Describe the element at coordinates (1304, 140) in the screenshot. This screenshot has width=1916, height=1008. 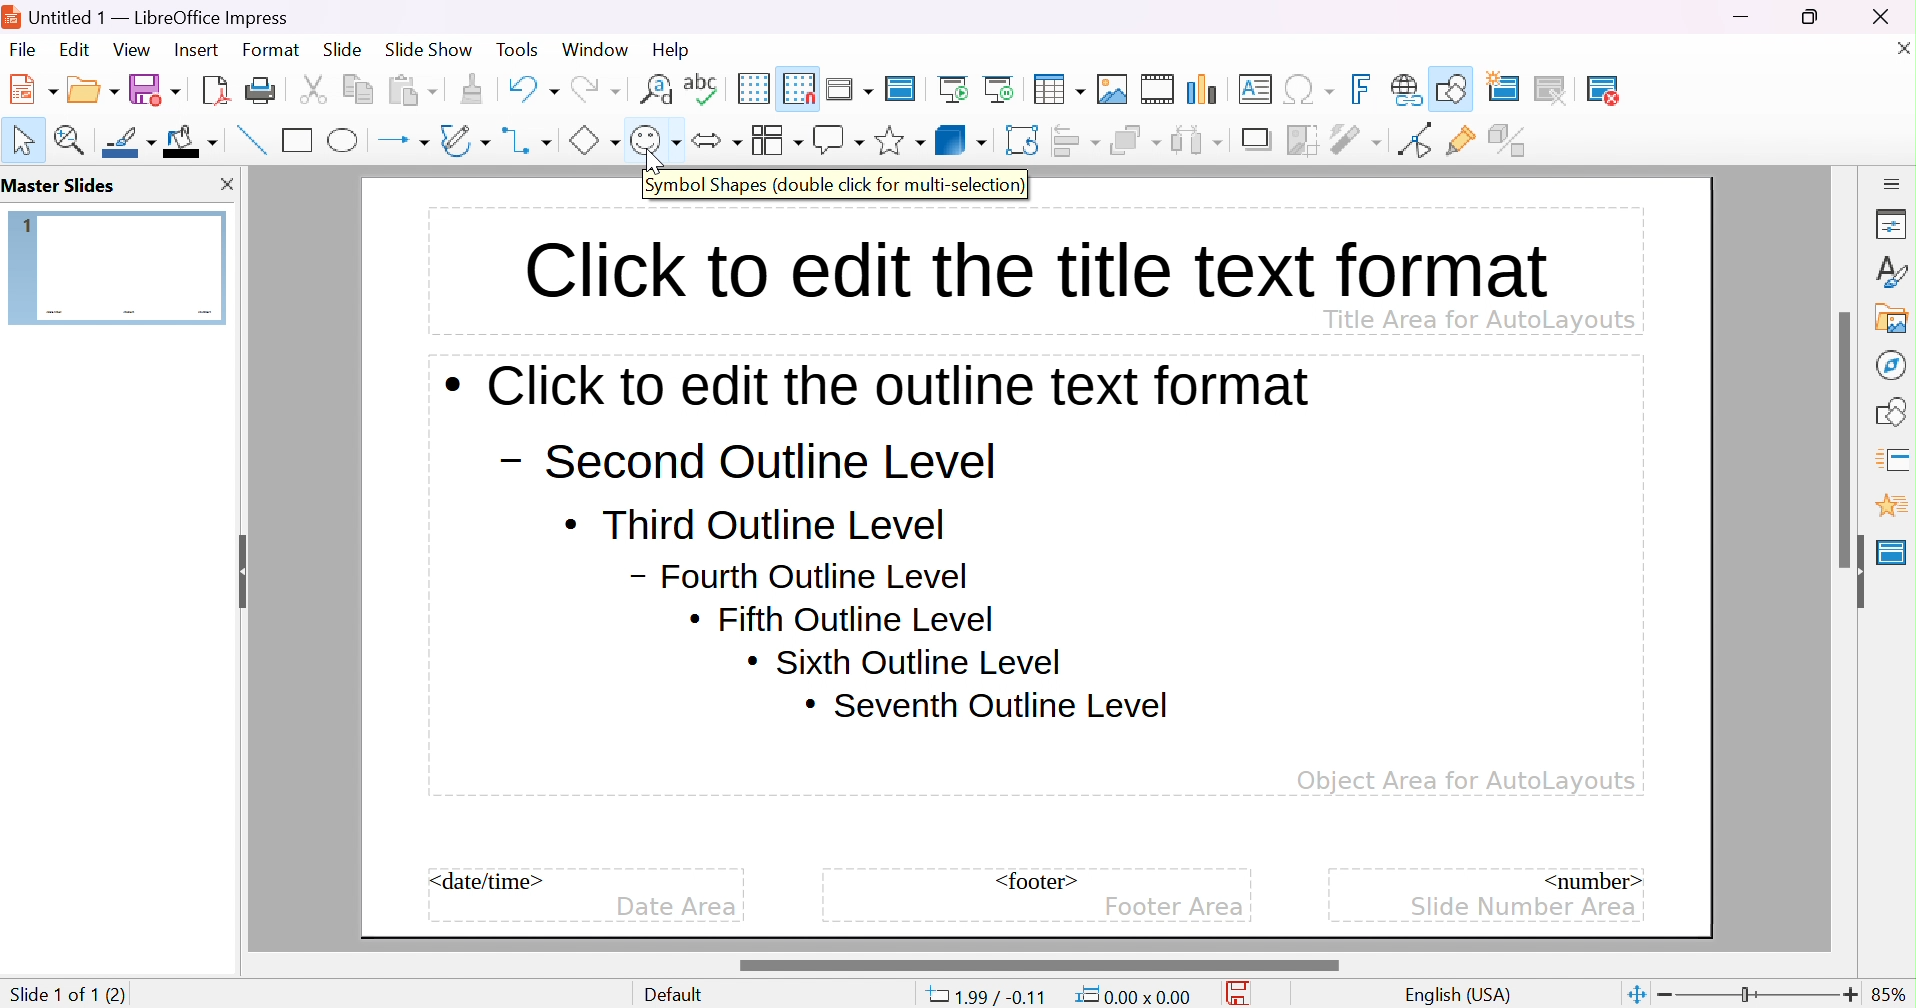
I see `crop image` at that location.